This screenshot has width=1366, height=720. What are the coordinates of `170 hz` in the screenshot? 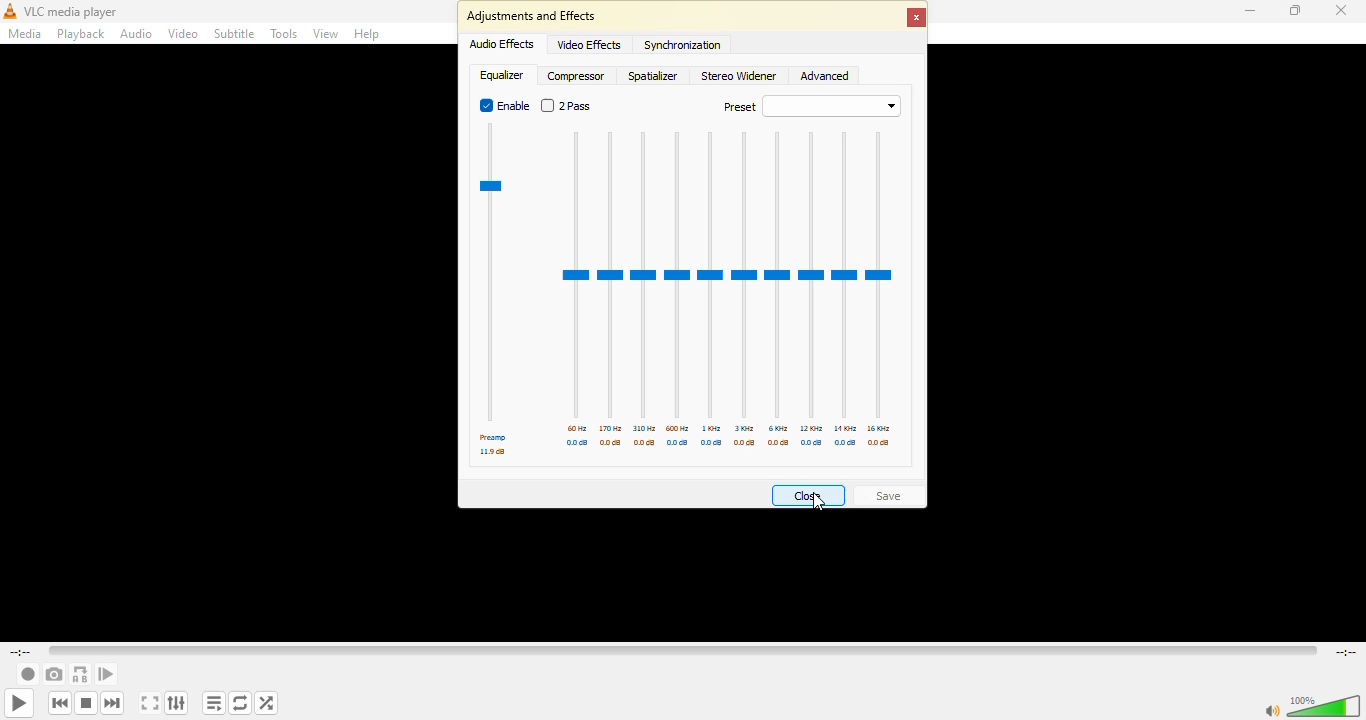 It's located at (612, 428).